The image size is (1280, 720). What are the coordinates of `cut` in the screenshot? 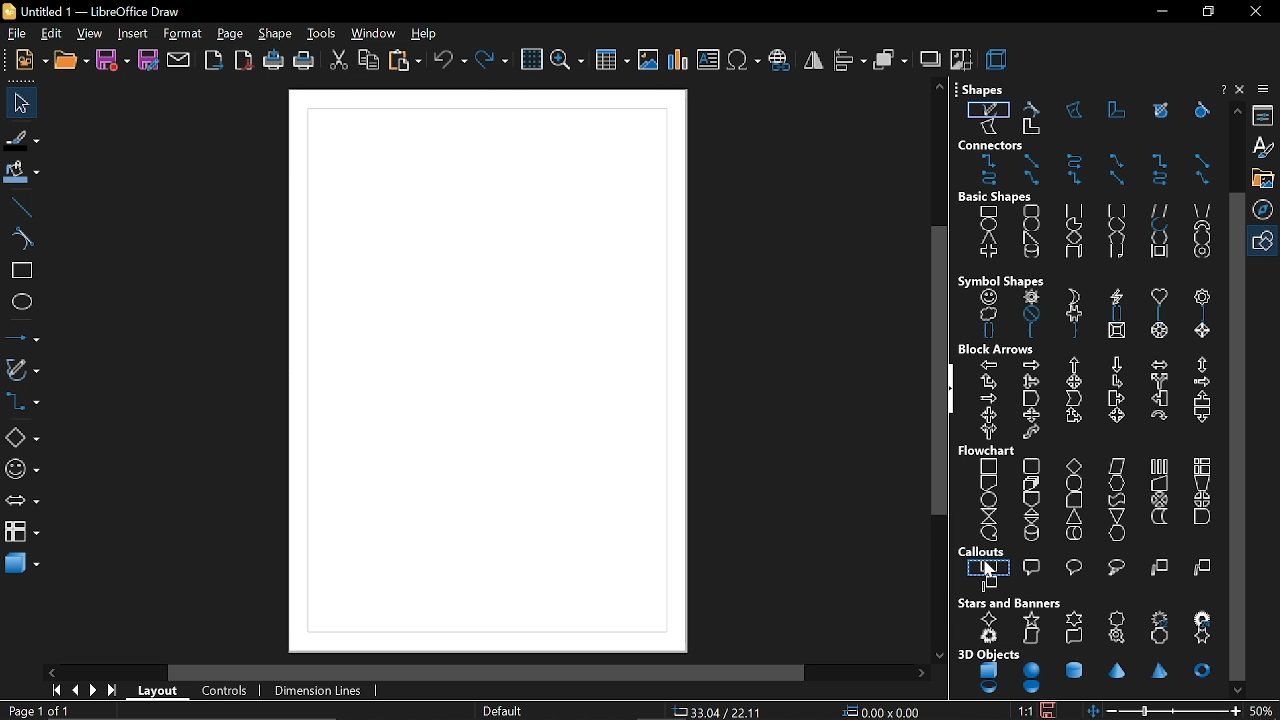 It's located at (338, 61).